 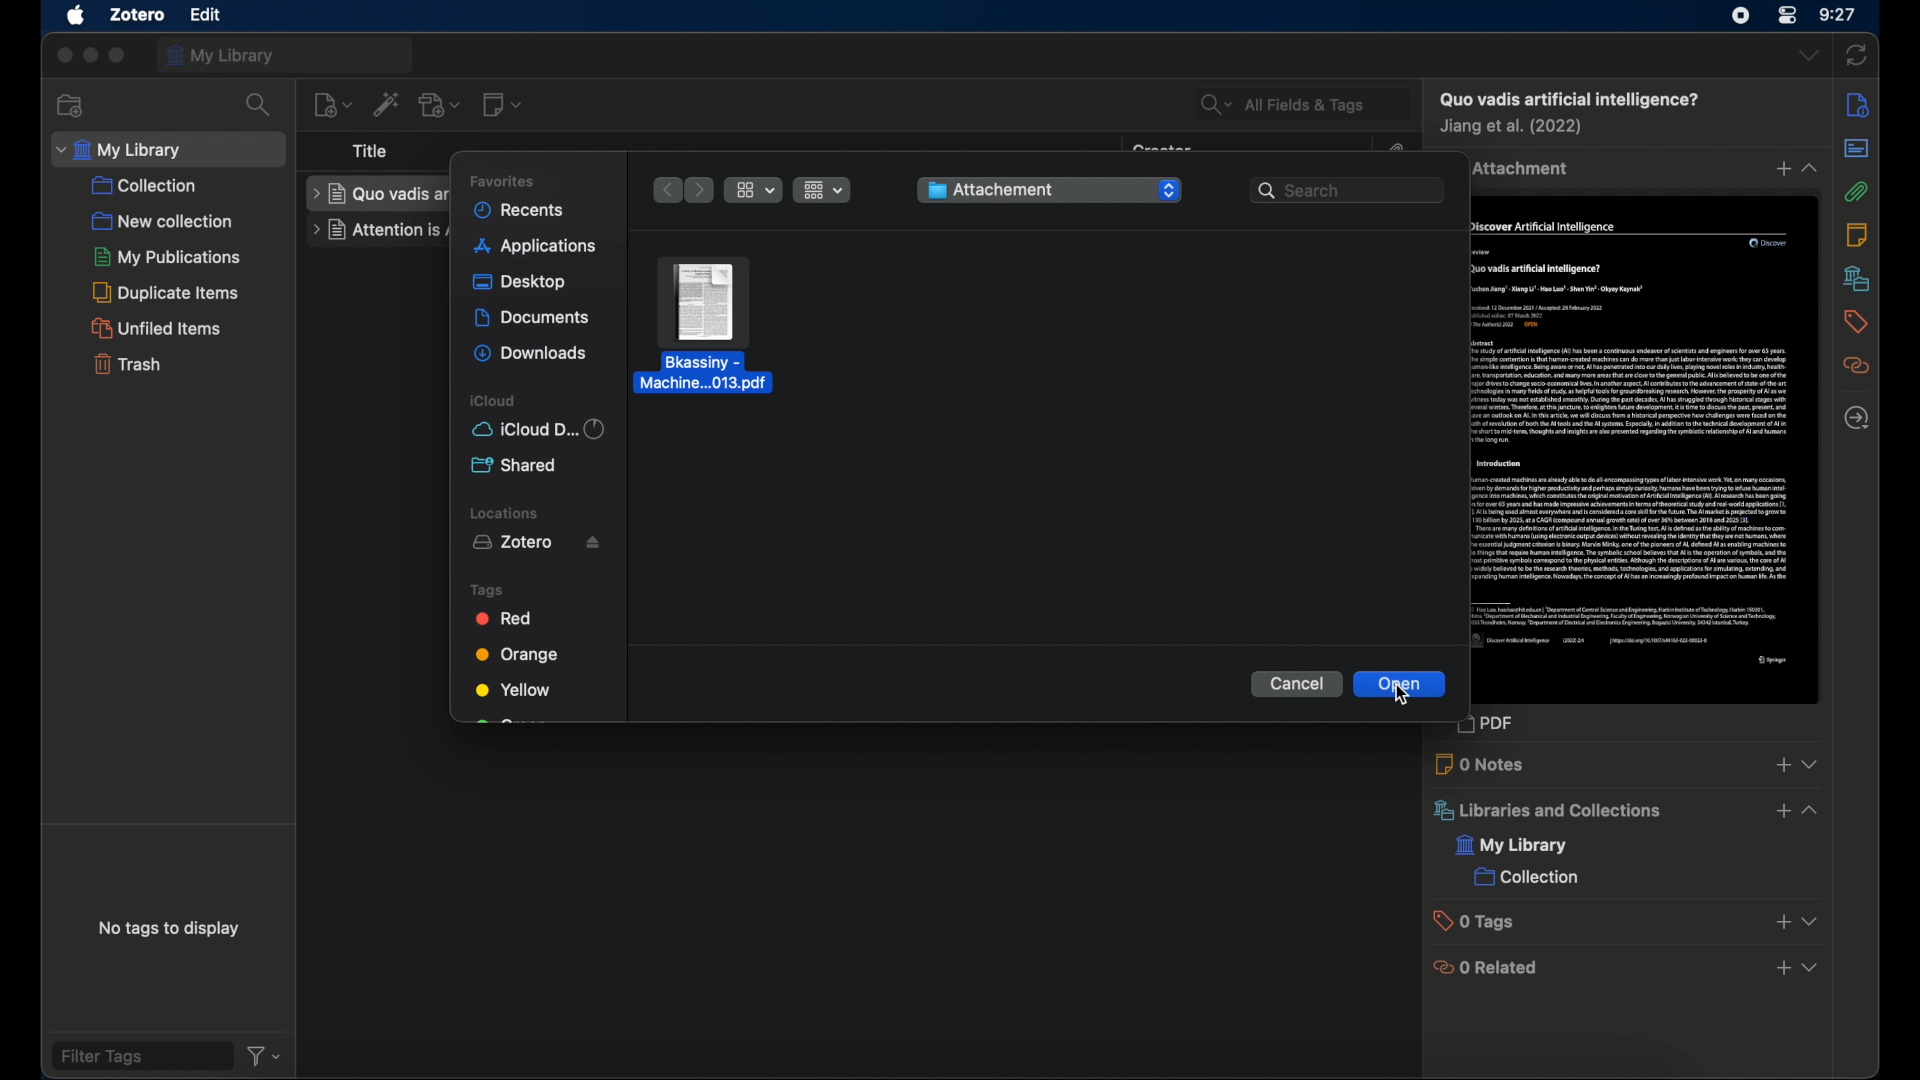 I want to click on desktop, so click(x=521, y=283).